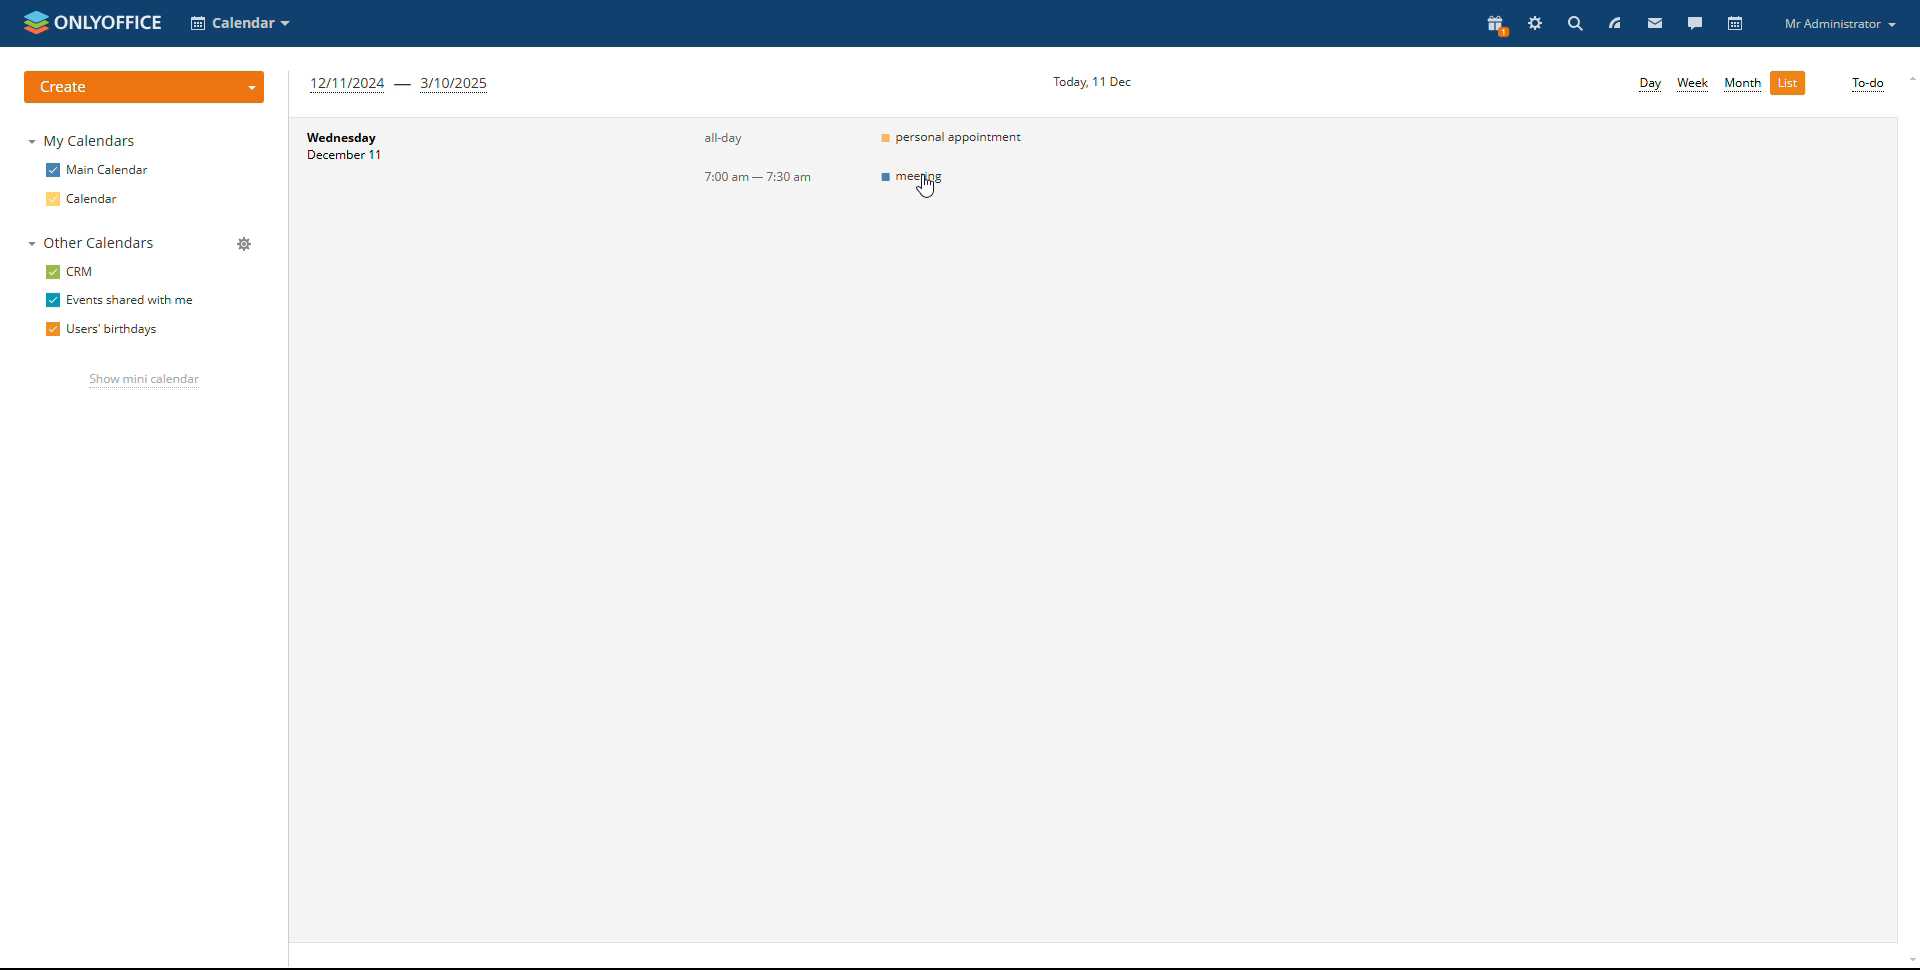  I want to click on day view, so click(1651, 85).